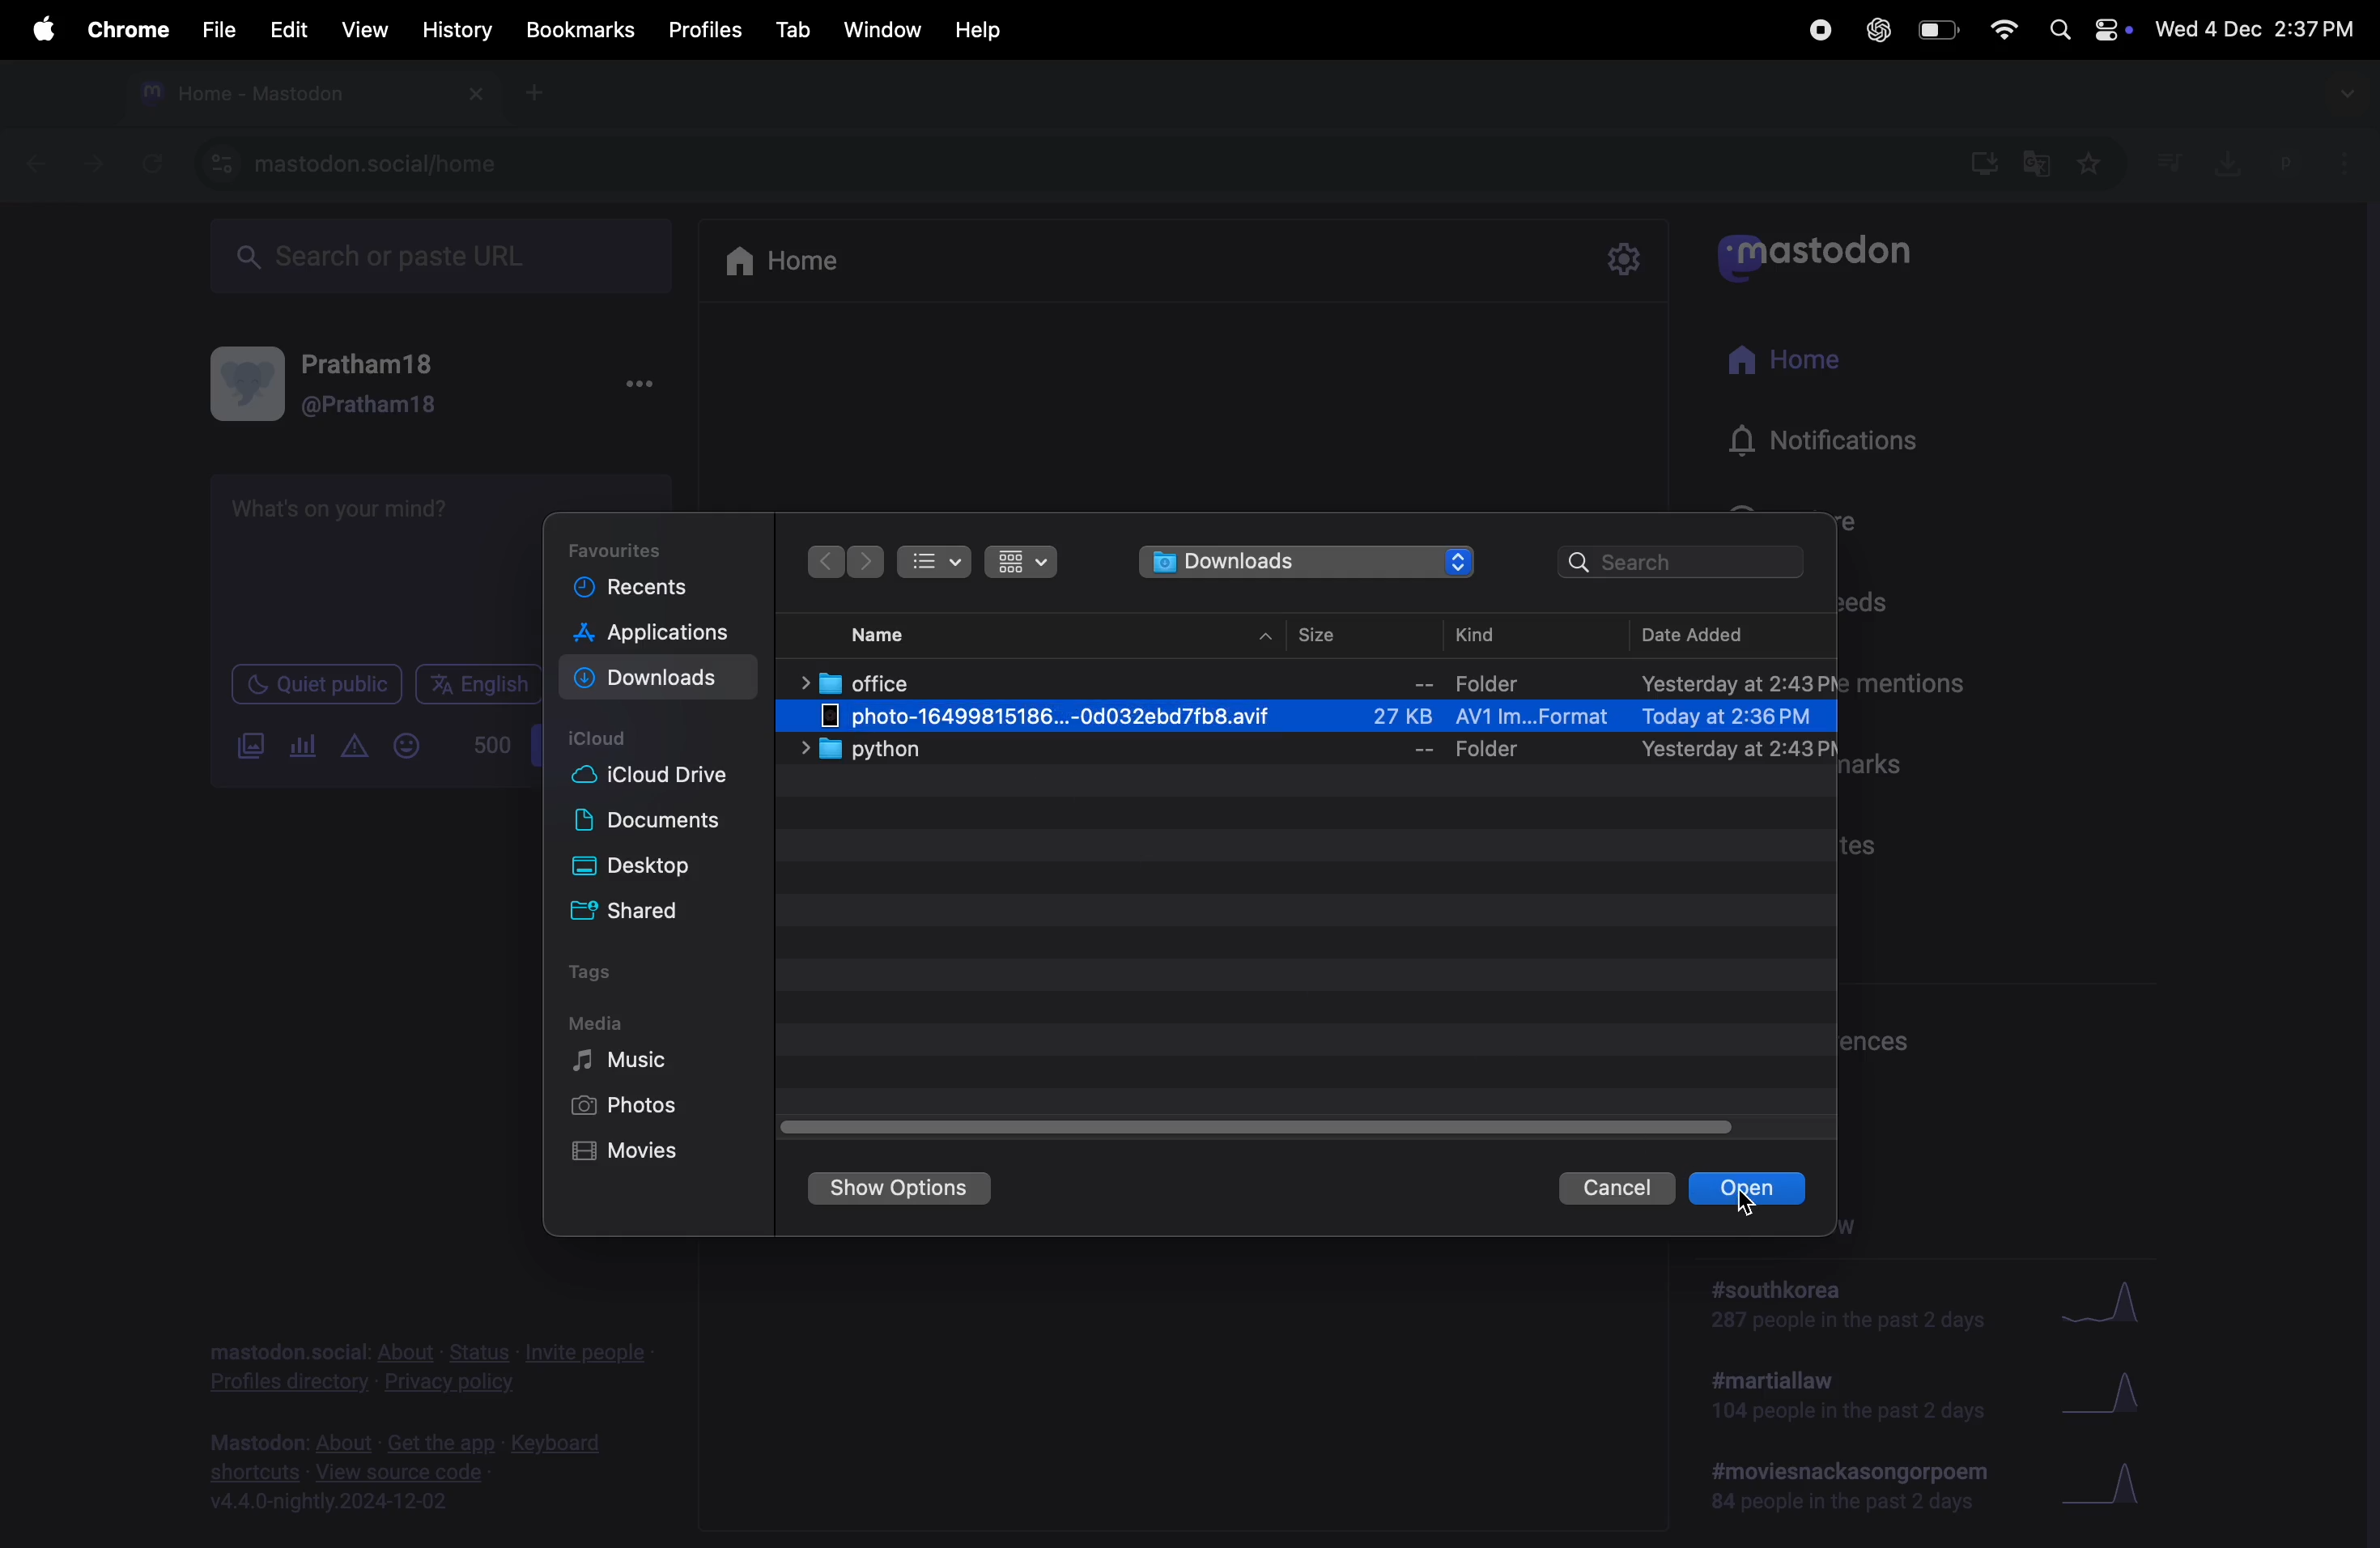 The width and height of the screenshot is (2380, 1548). I want to click on date and time, so click(2259, 24).